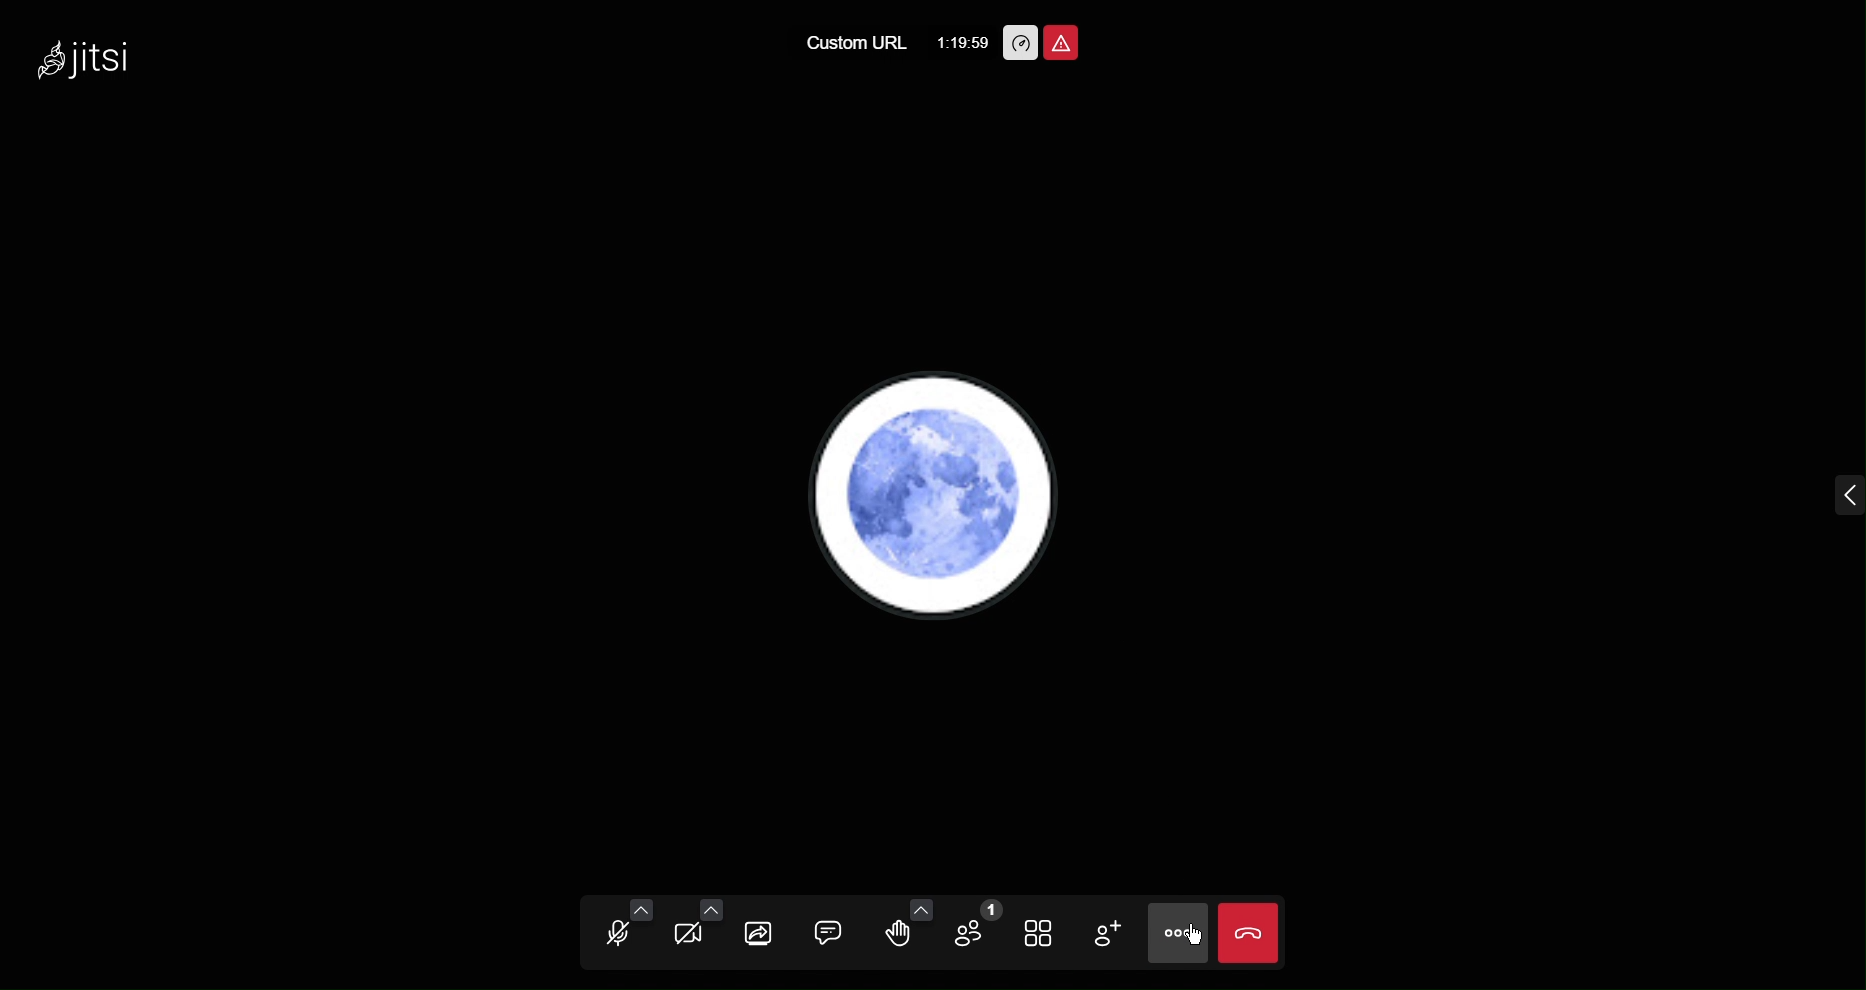  Describe the element at coordinates (964, 43) in the screenshot. I see `1:19:59` at that location.